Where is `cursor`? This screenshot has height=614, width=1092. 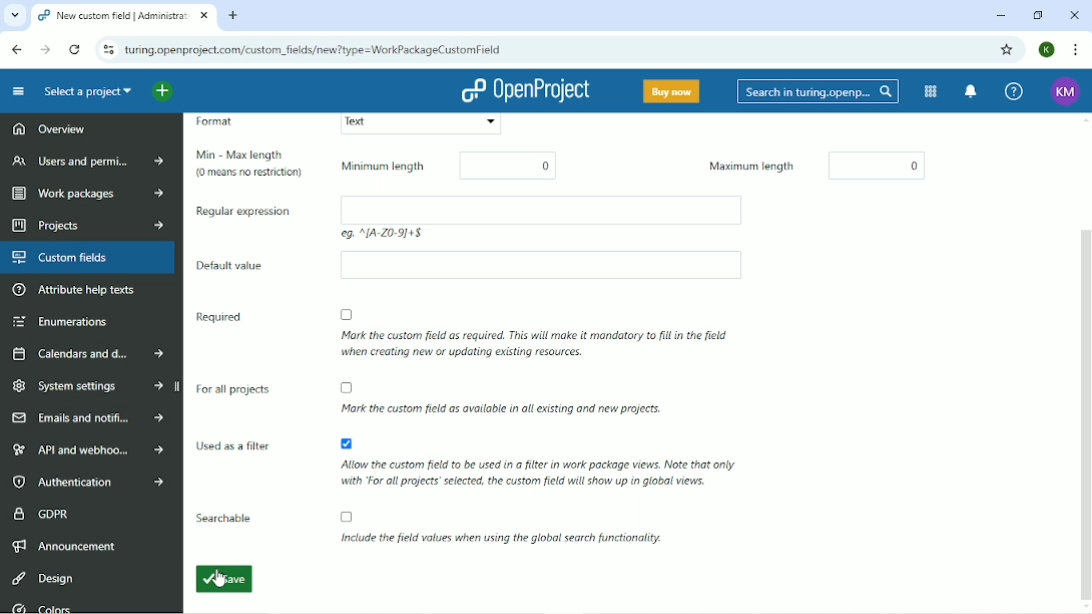
cursor is located at coordinates (218, 585).